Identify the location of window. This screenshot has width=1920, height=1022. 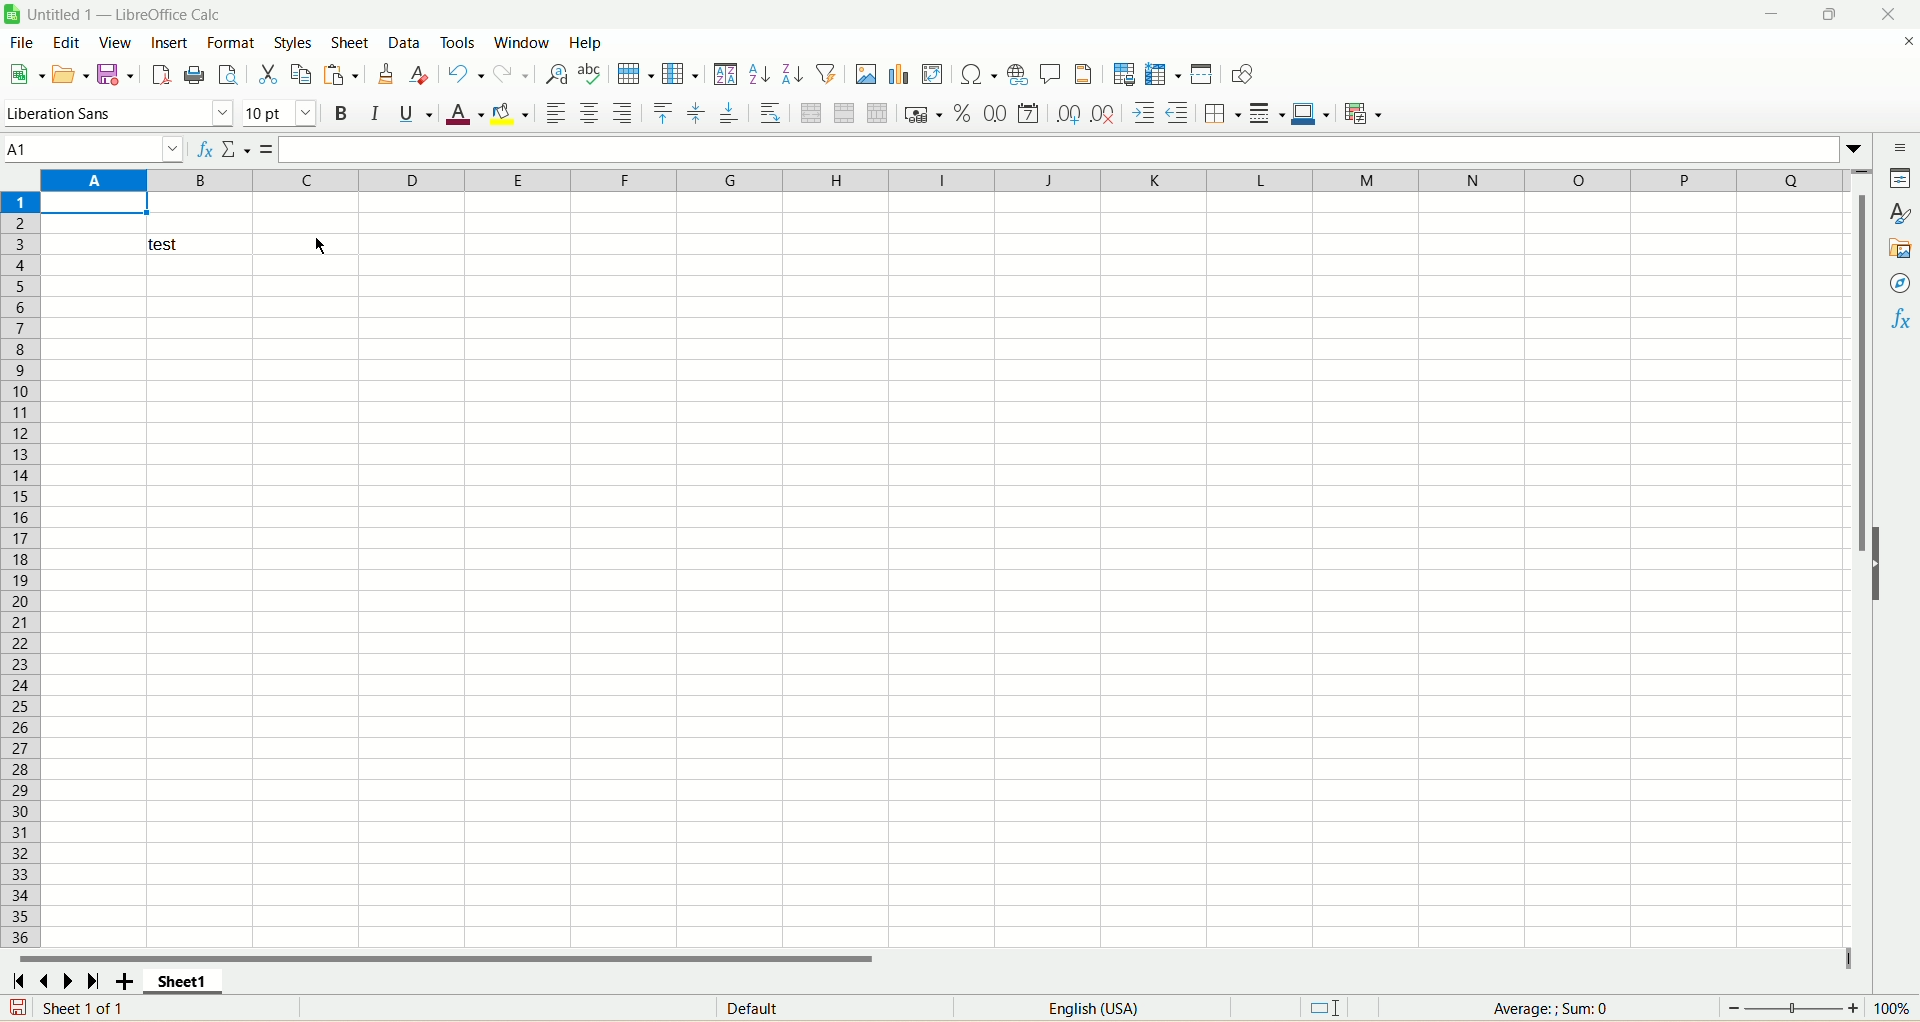
(526, 42).